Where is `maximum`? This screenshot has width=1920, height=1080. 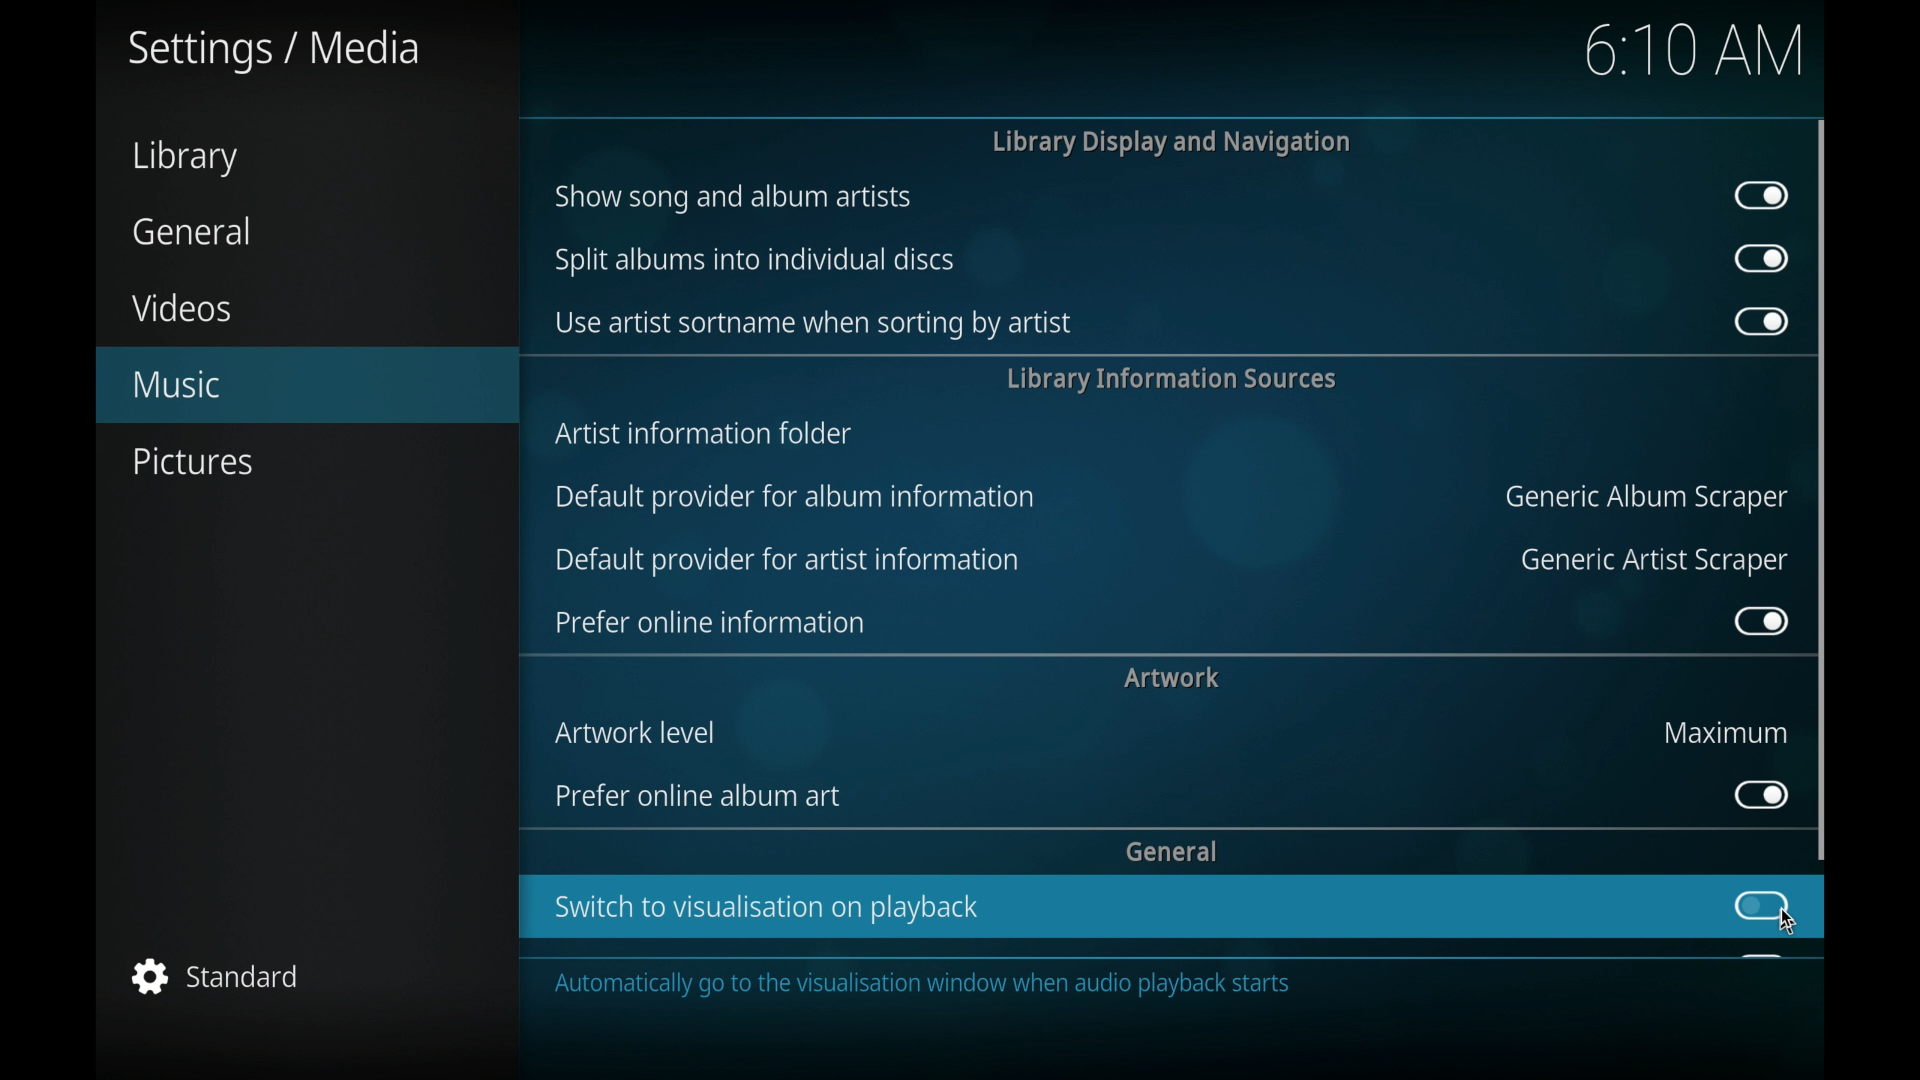
maximum is located at coordinates (1727, 732).